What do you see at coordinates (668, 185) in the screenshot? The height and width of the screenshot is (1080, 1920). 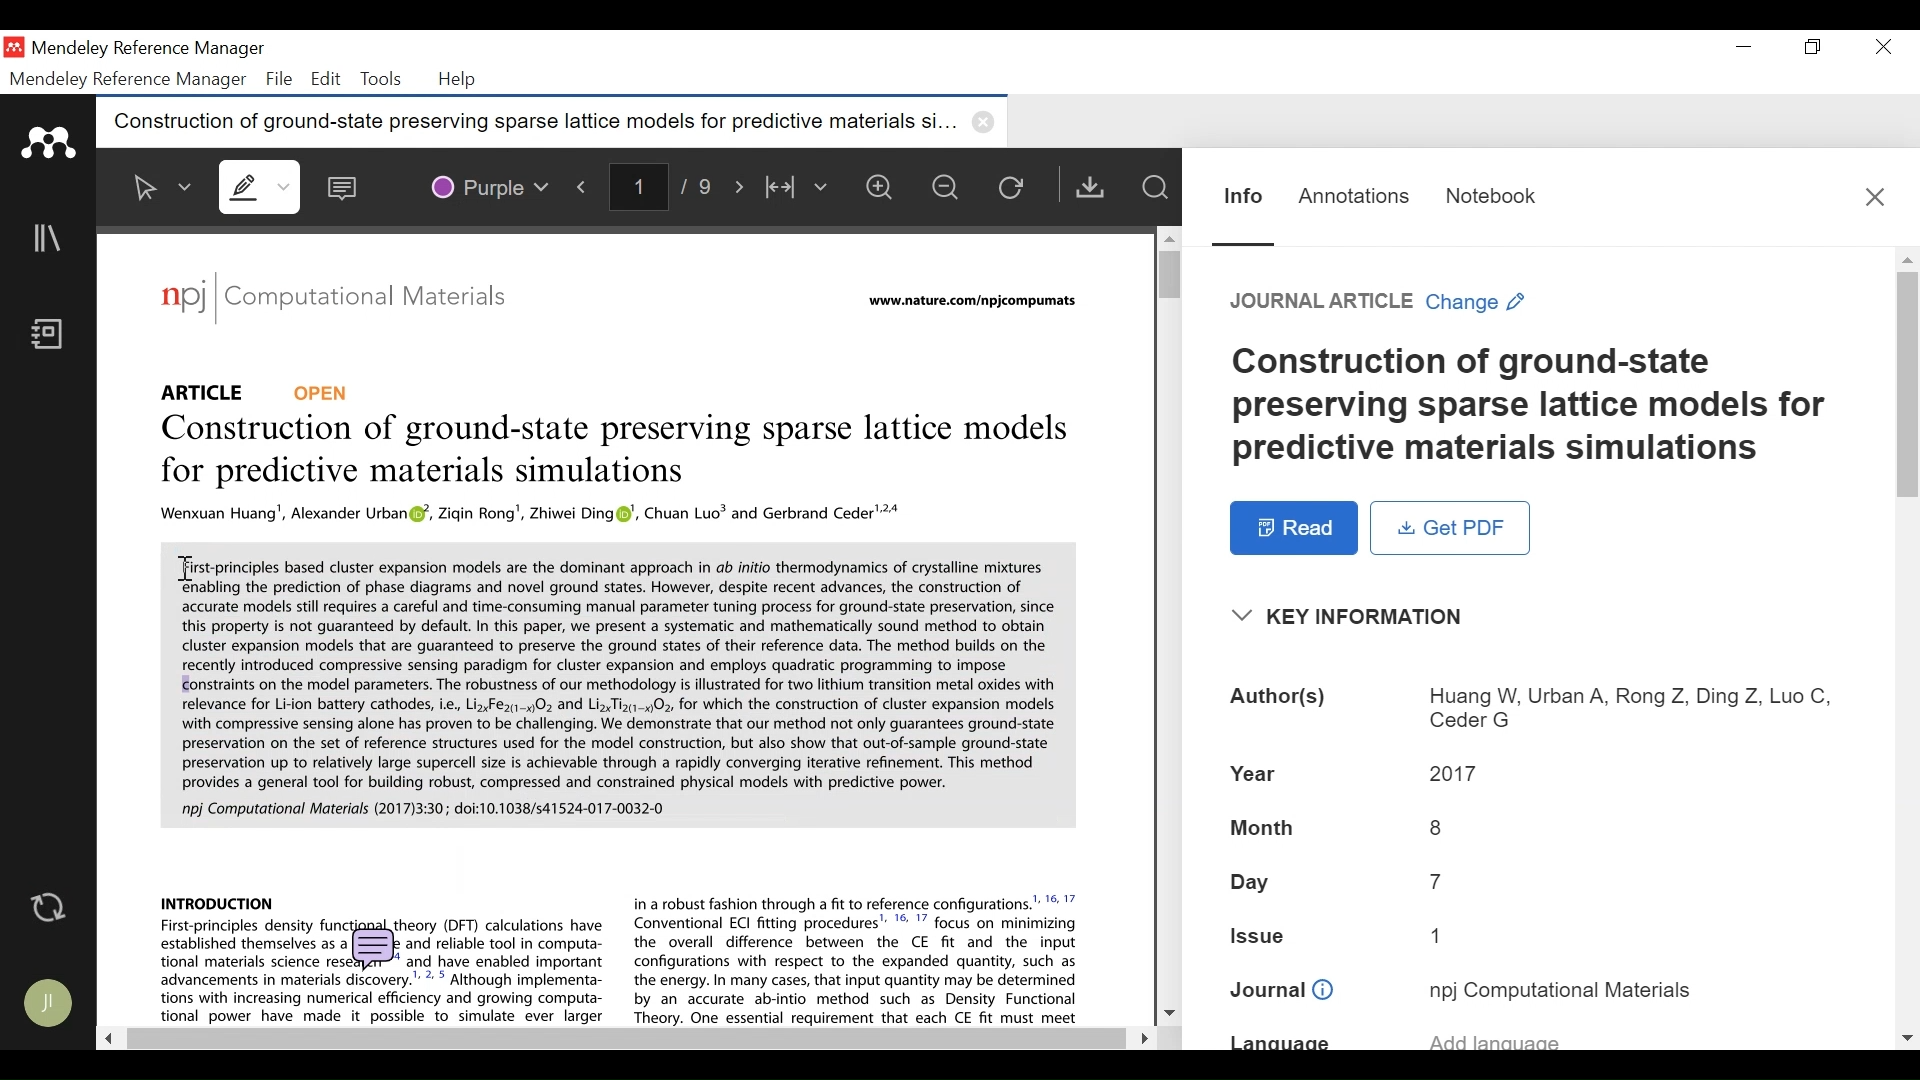 I see `page number/total number of pages` at bounding box center [668, 185].